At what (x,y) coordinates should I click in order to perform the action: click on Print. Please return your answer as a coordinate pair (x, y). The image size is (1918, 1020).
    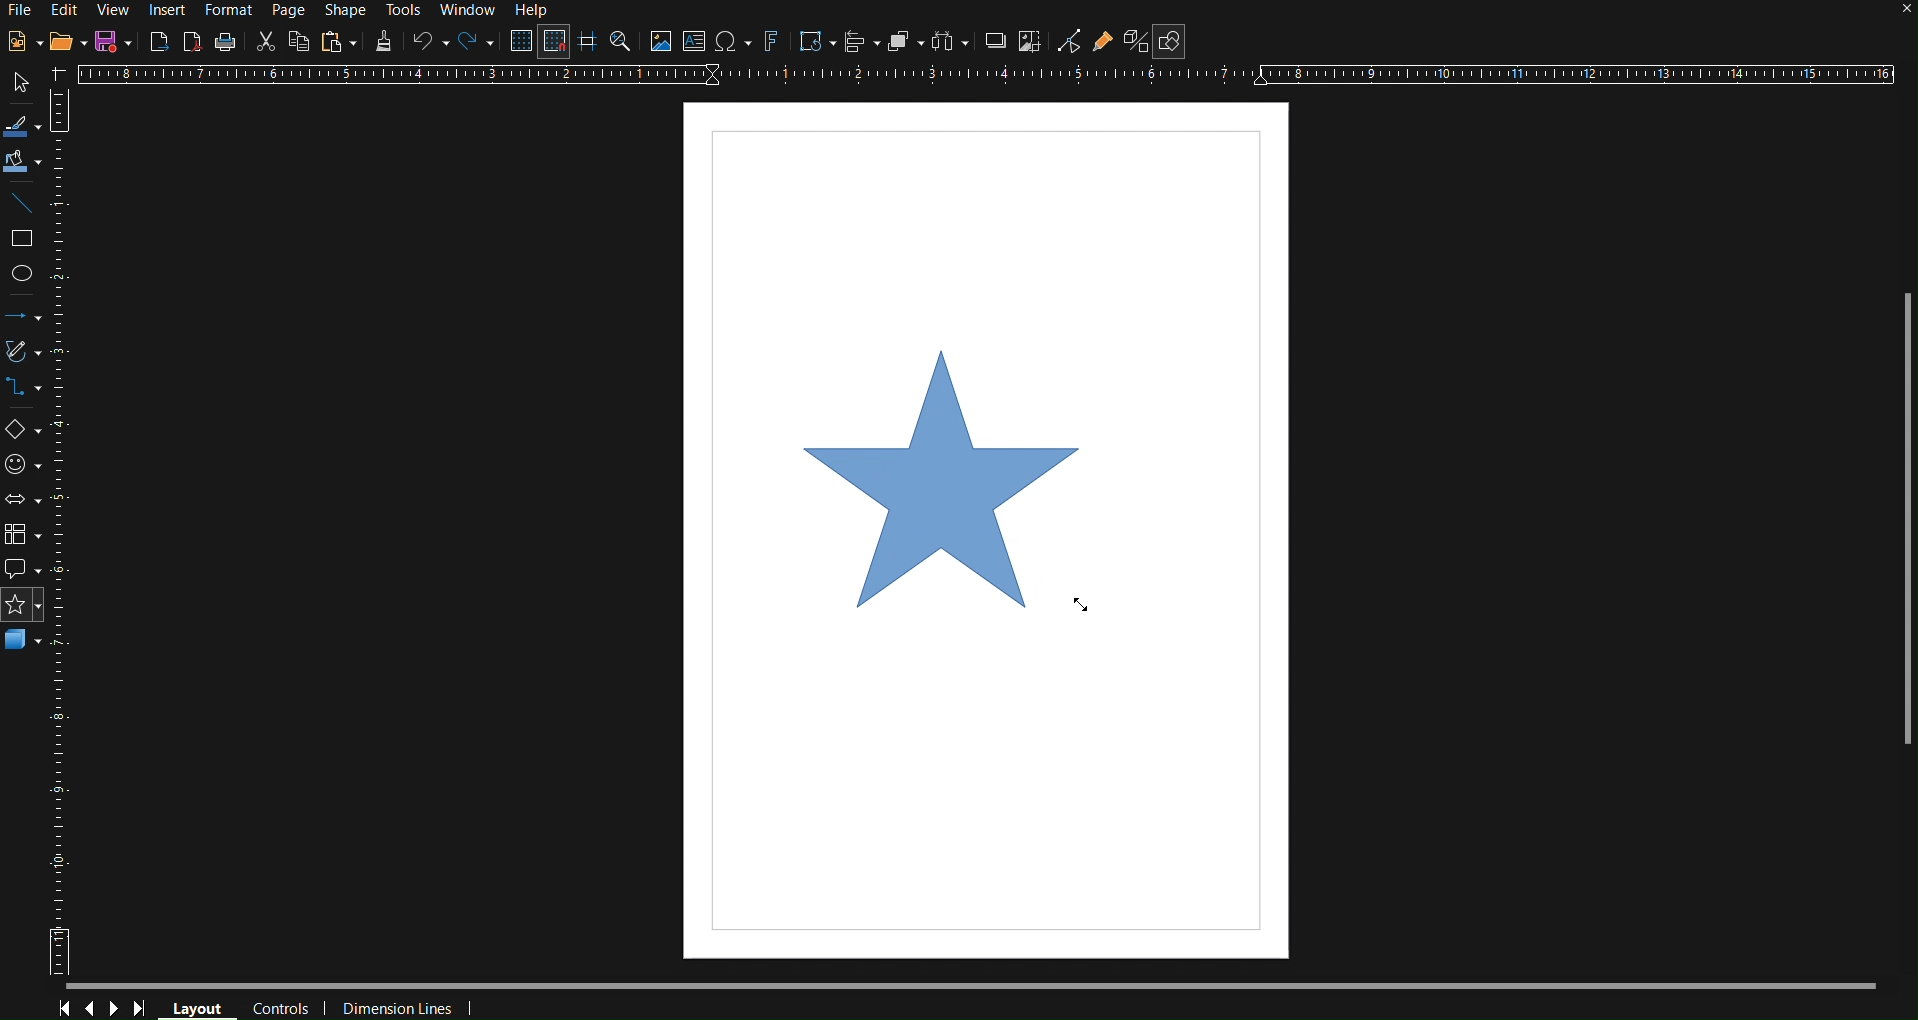
    Looking at the image, I should click on (227, 41).